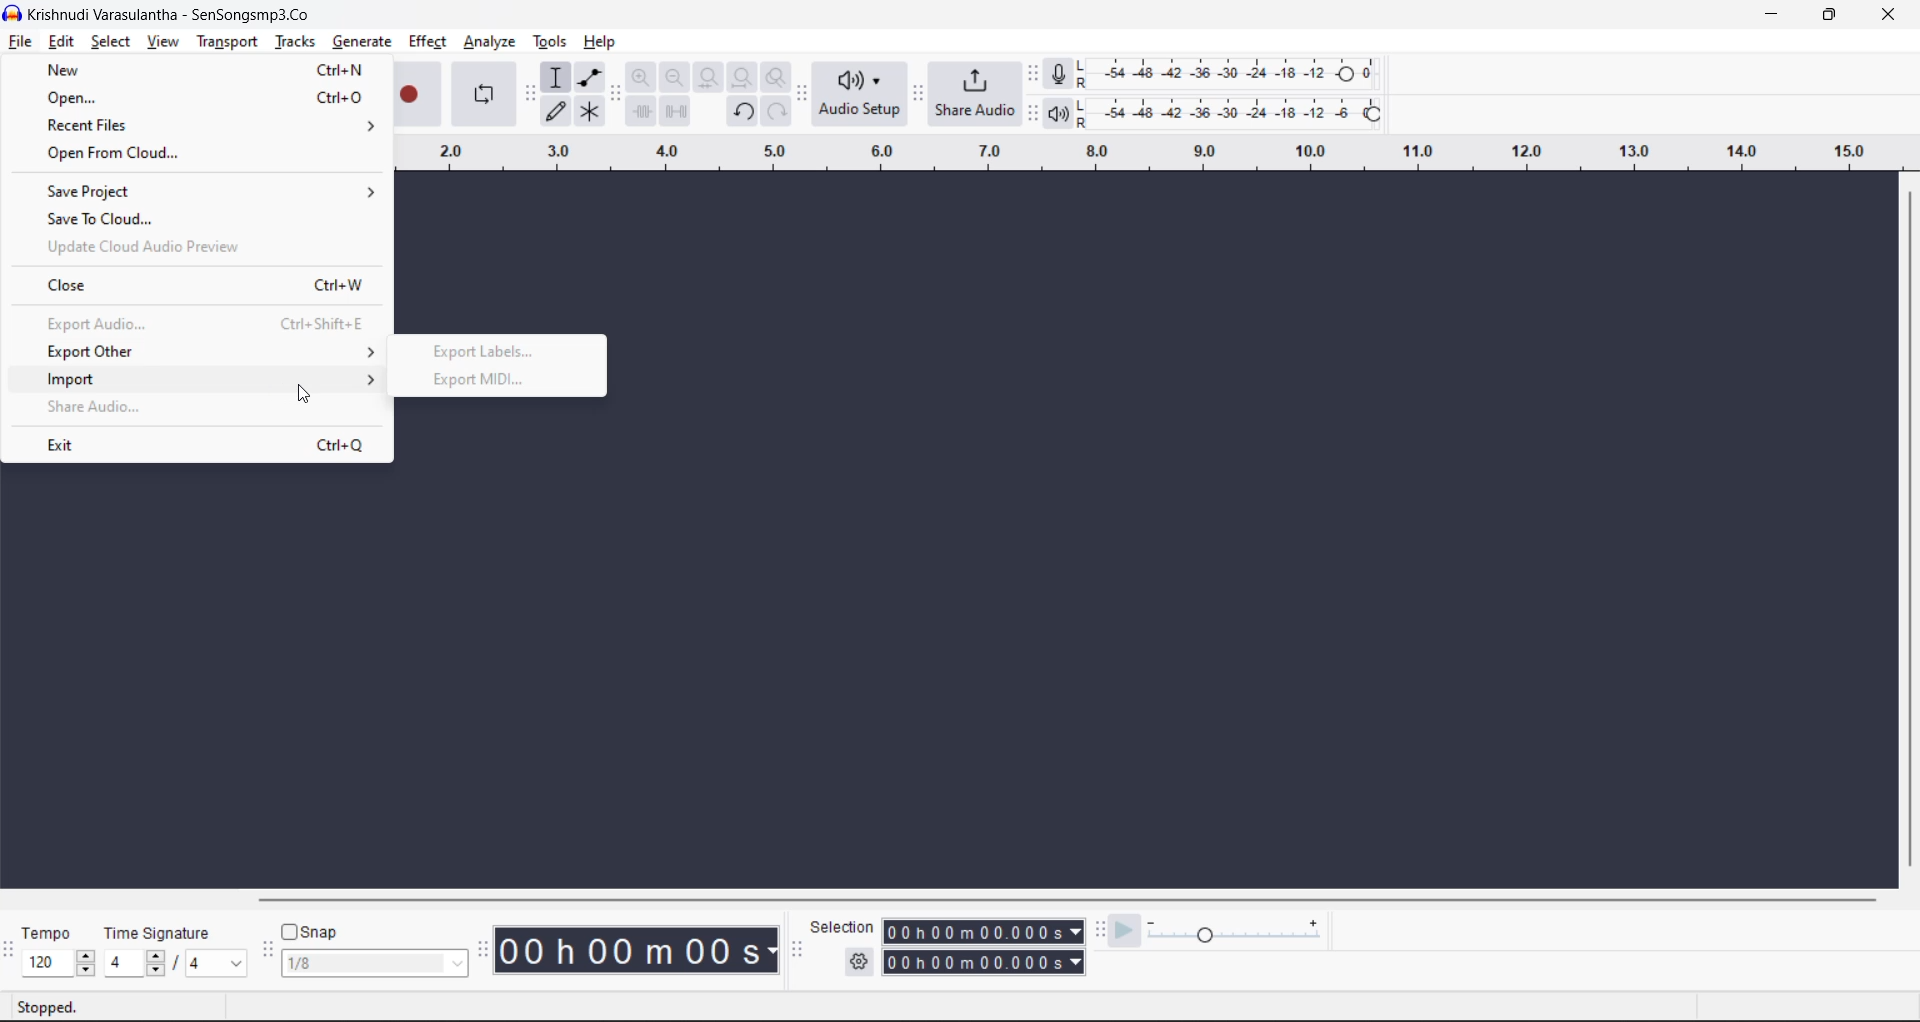 The width and height of the screenshot is (1920, 1022). I want to click on tools toolbar, so click(530, 95).